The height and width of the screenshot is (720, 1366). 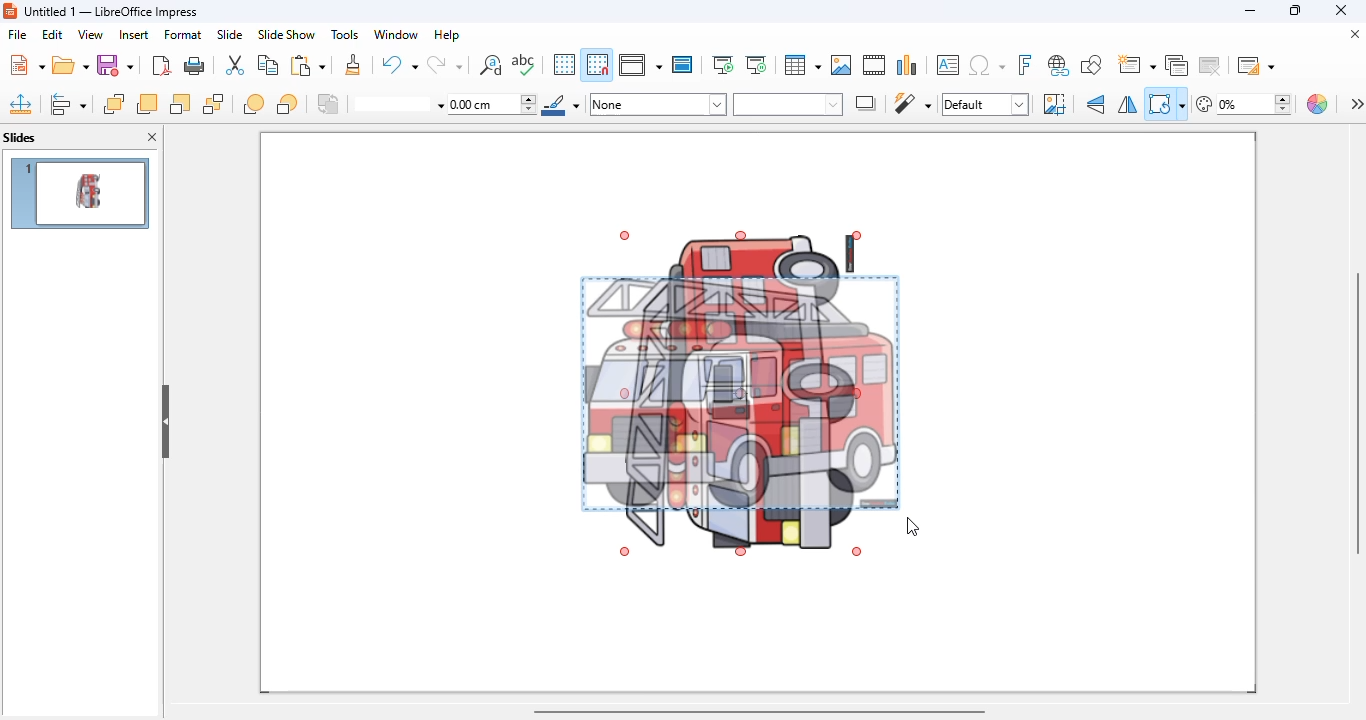 I want to click on image mode, so click(x=985, y=105).